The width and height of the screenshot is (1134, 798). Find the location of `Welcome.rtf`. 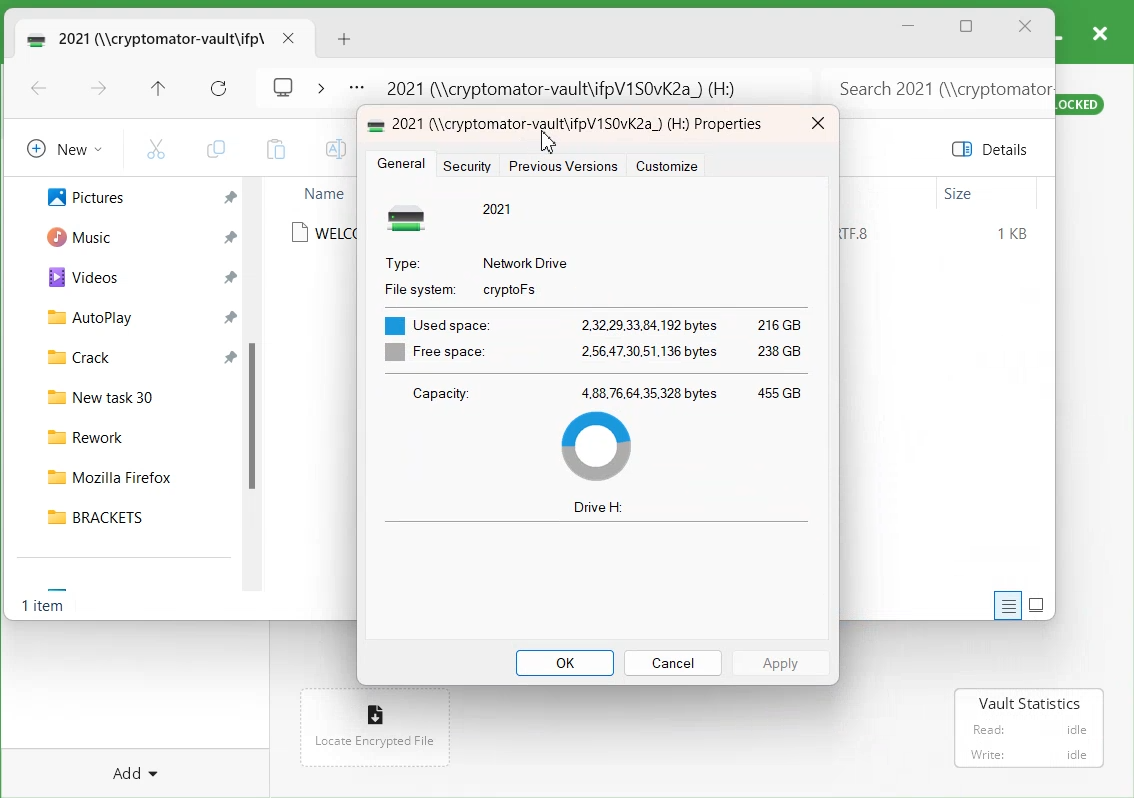

Welcome.rtf is located at coordinates (323, 233).